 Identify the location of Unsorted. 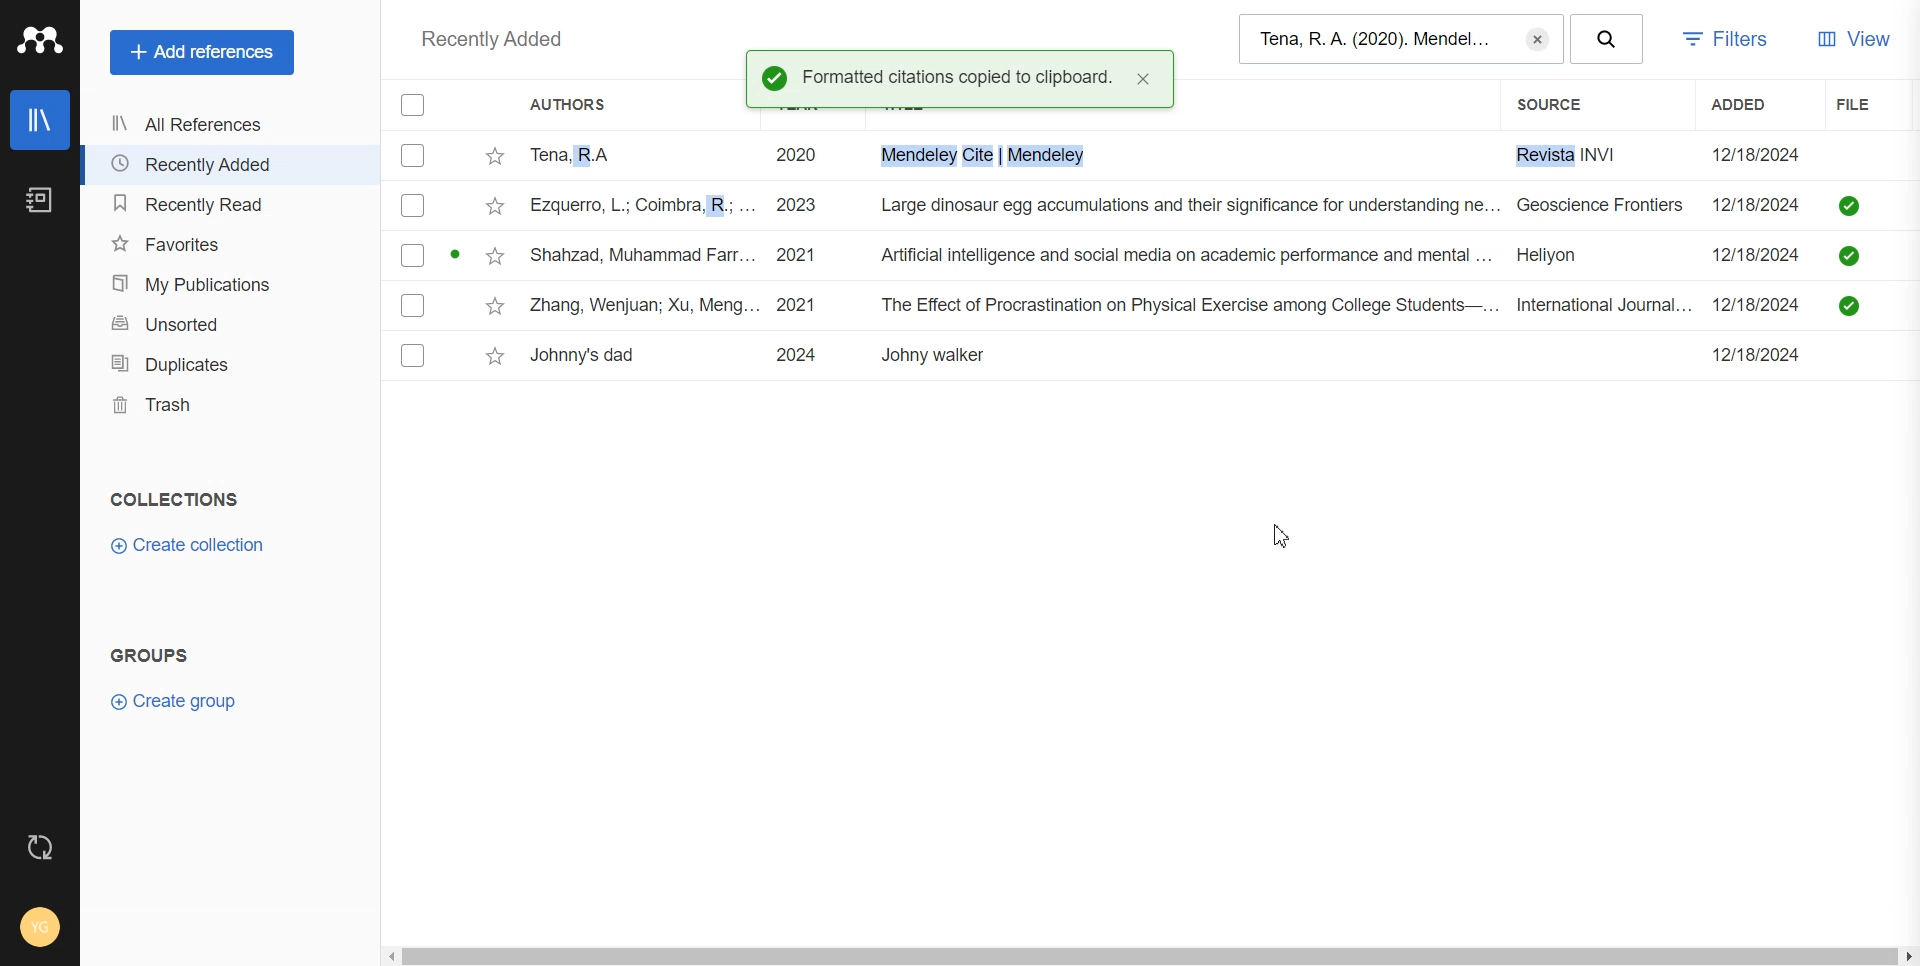
(231, 324).